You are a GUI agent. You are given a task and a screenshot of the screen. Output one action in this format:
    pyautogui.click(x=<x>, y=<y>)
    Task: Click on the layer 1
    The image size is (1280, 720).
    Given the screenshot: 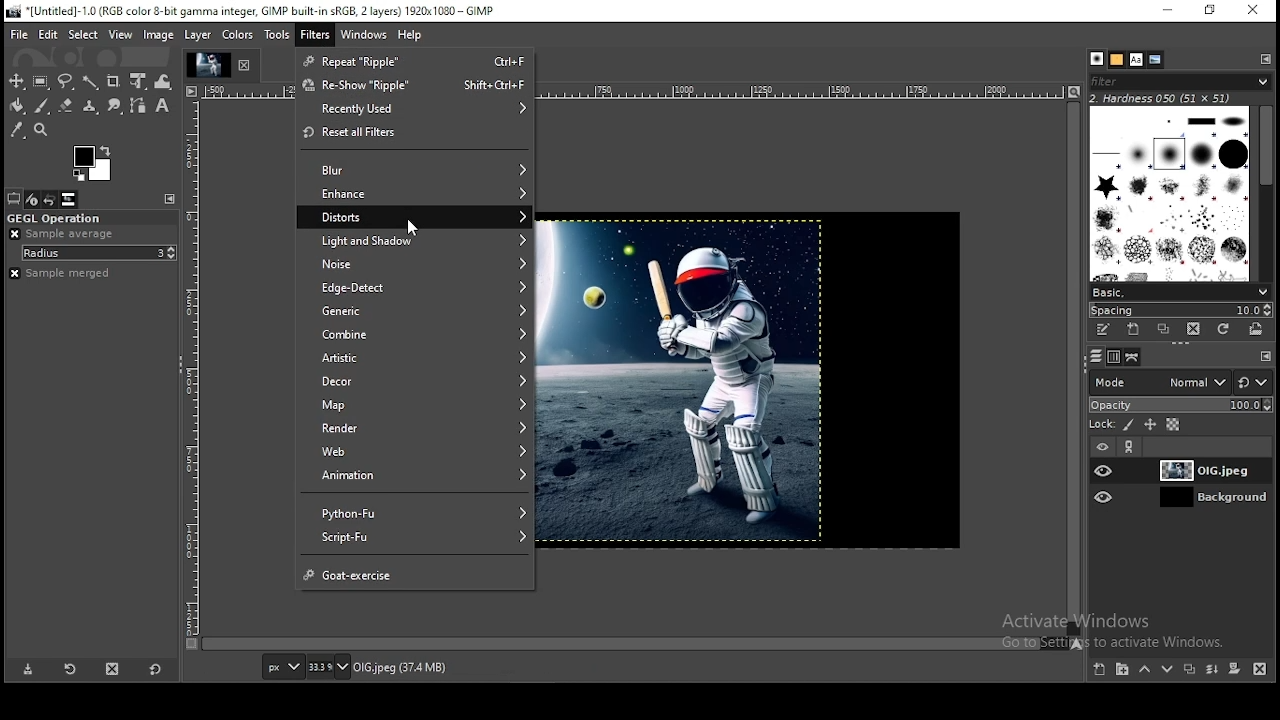 What is the action you would take?
    pyautogui.click(x=1196, y=471)
    